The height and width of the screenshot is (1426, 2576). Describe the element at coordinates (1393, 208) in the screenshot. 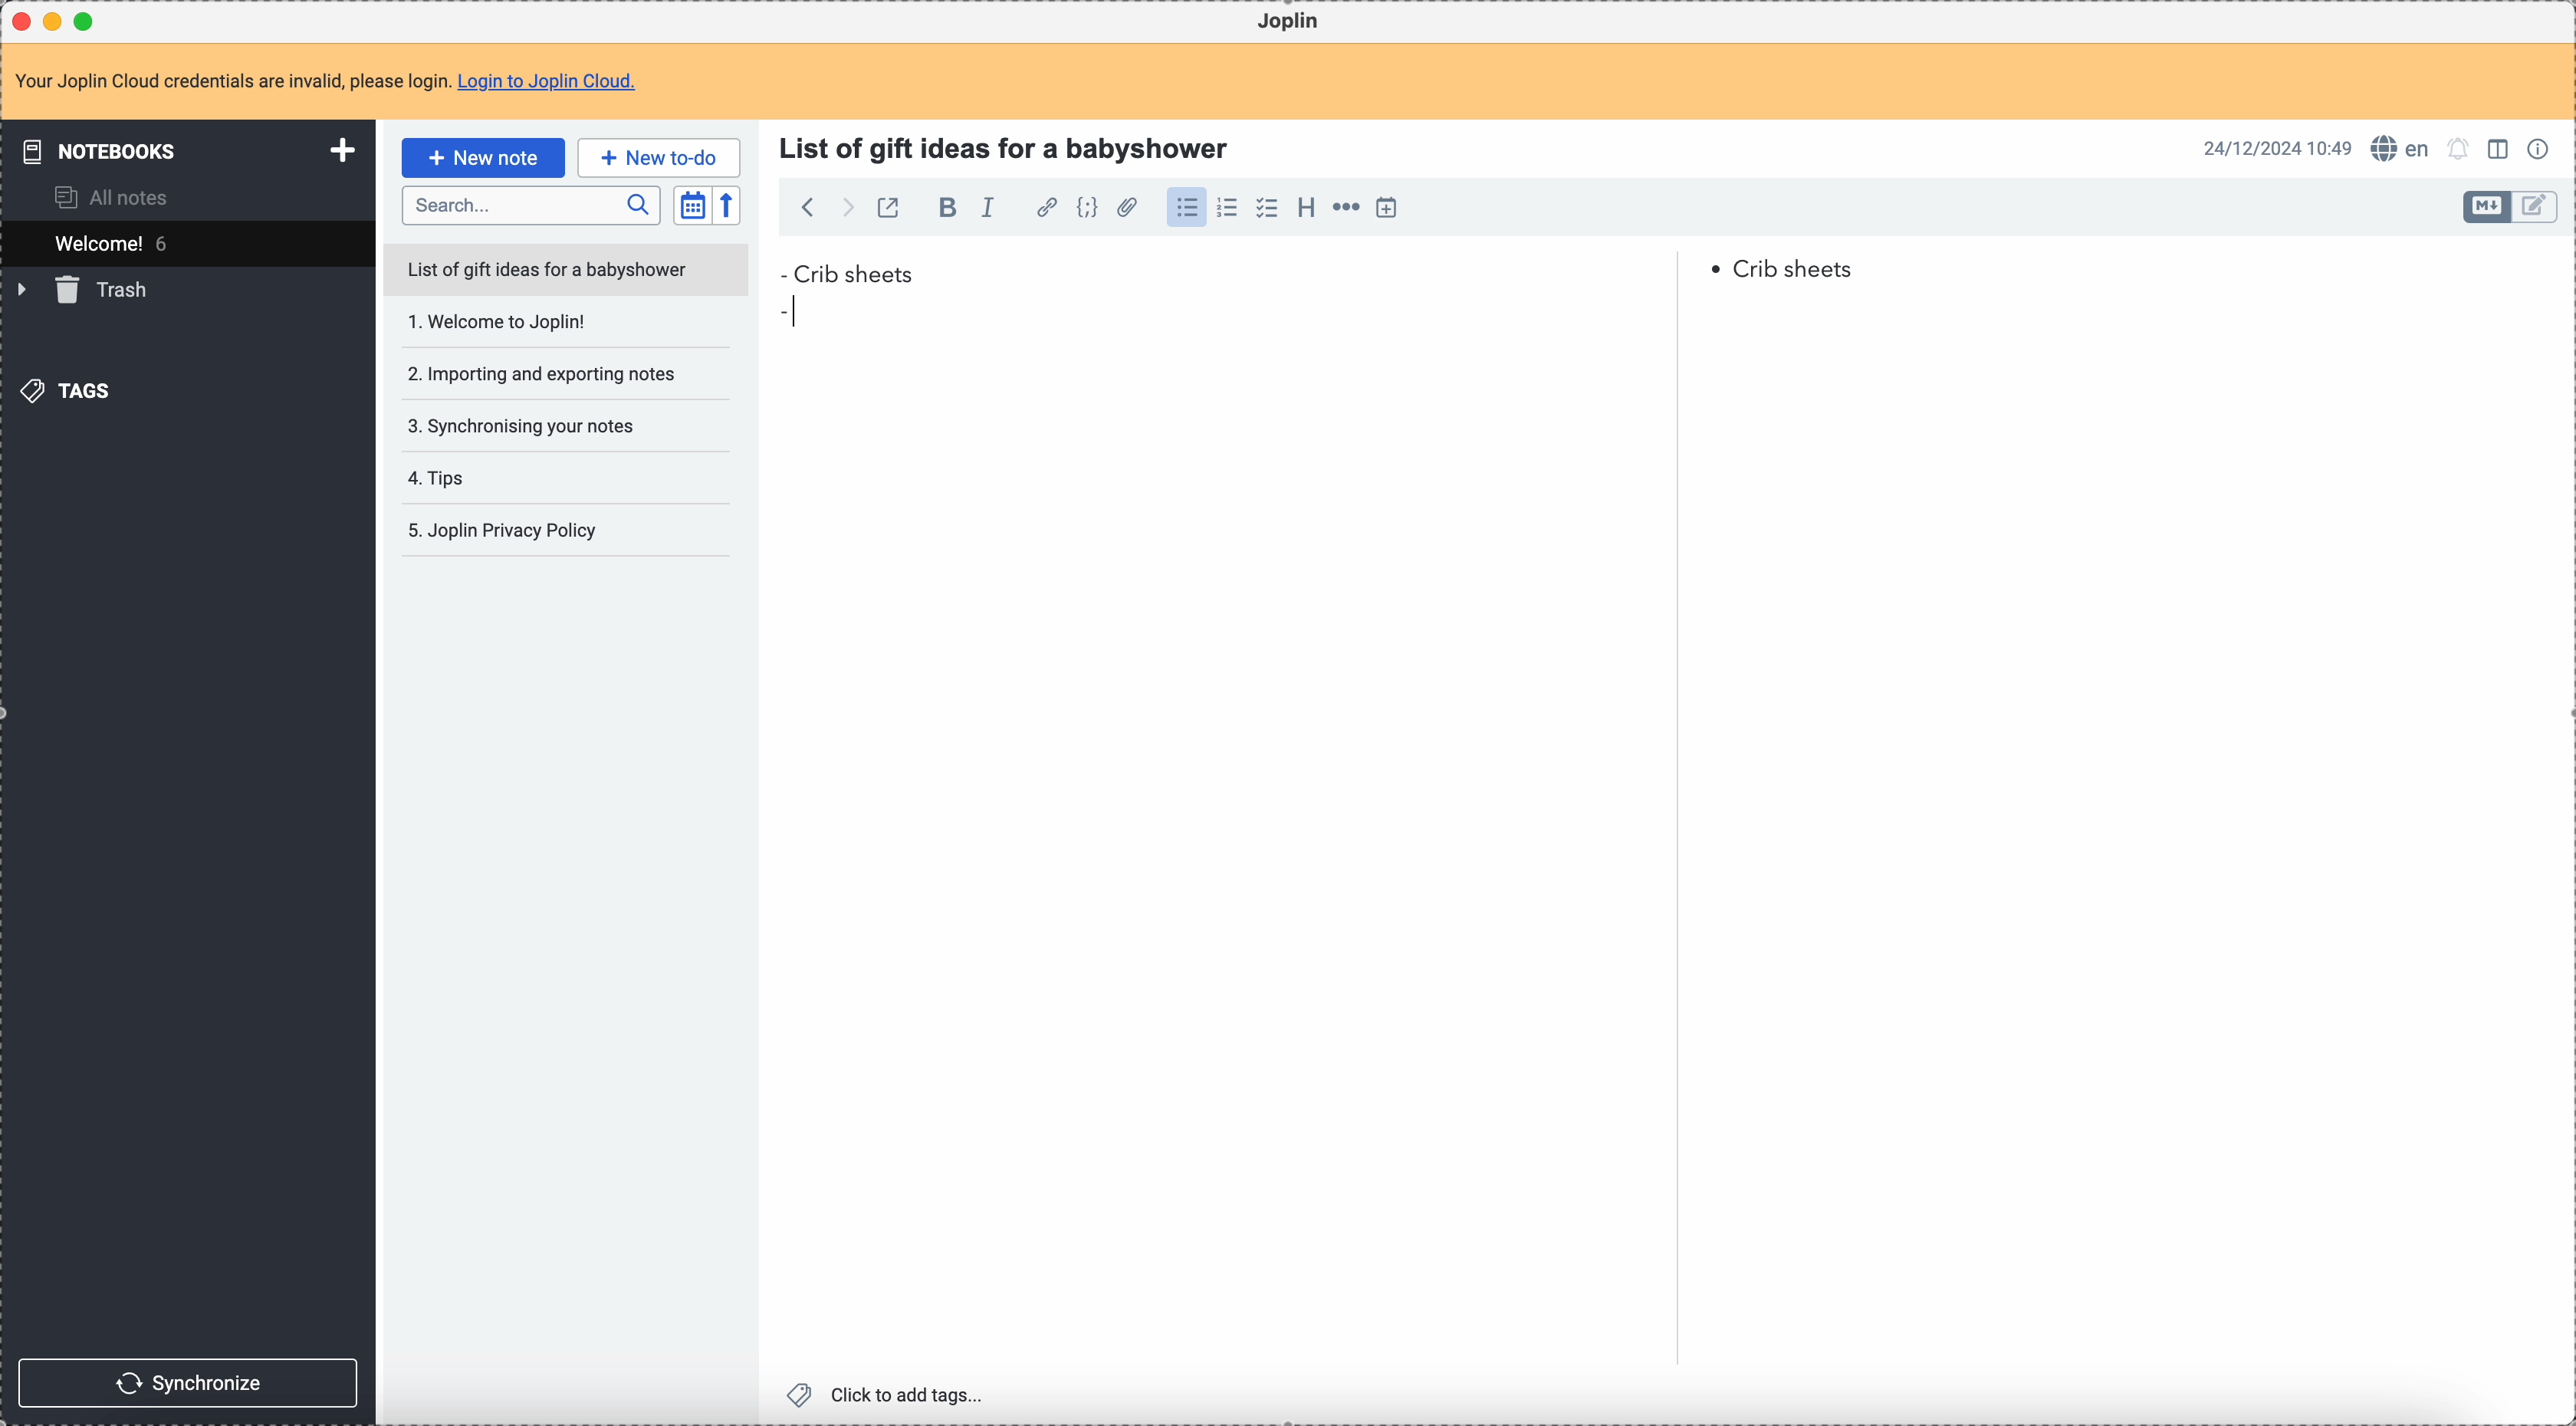

I see `insert time` at that location.